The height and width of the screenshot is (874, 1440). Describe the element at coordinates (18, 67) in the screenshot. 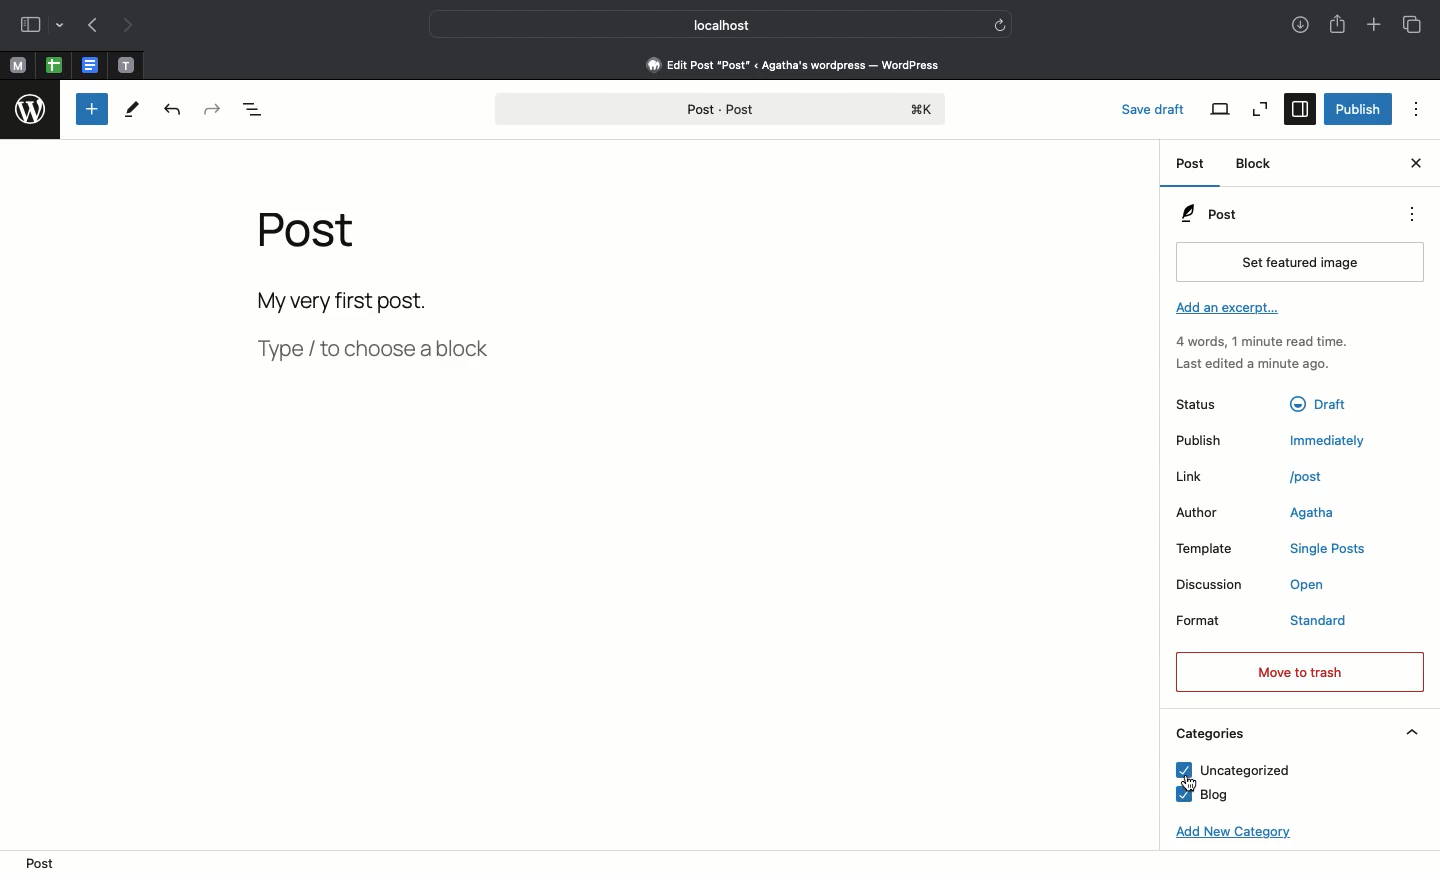

I see `Pinned tab` at that location.